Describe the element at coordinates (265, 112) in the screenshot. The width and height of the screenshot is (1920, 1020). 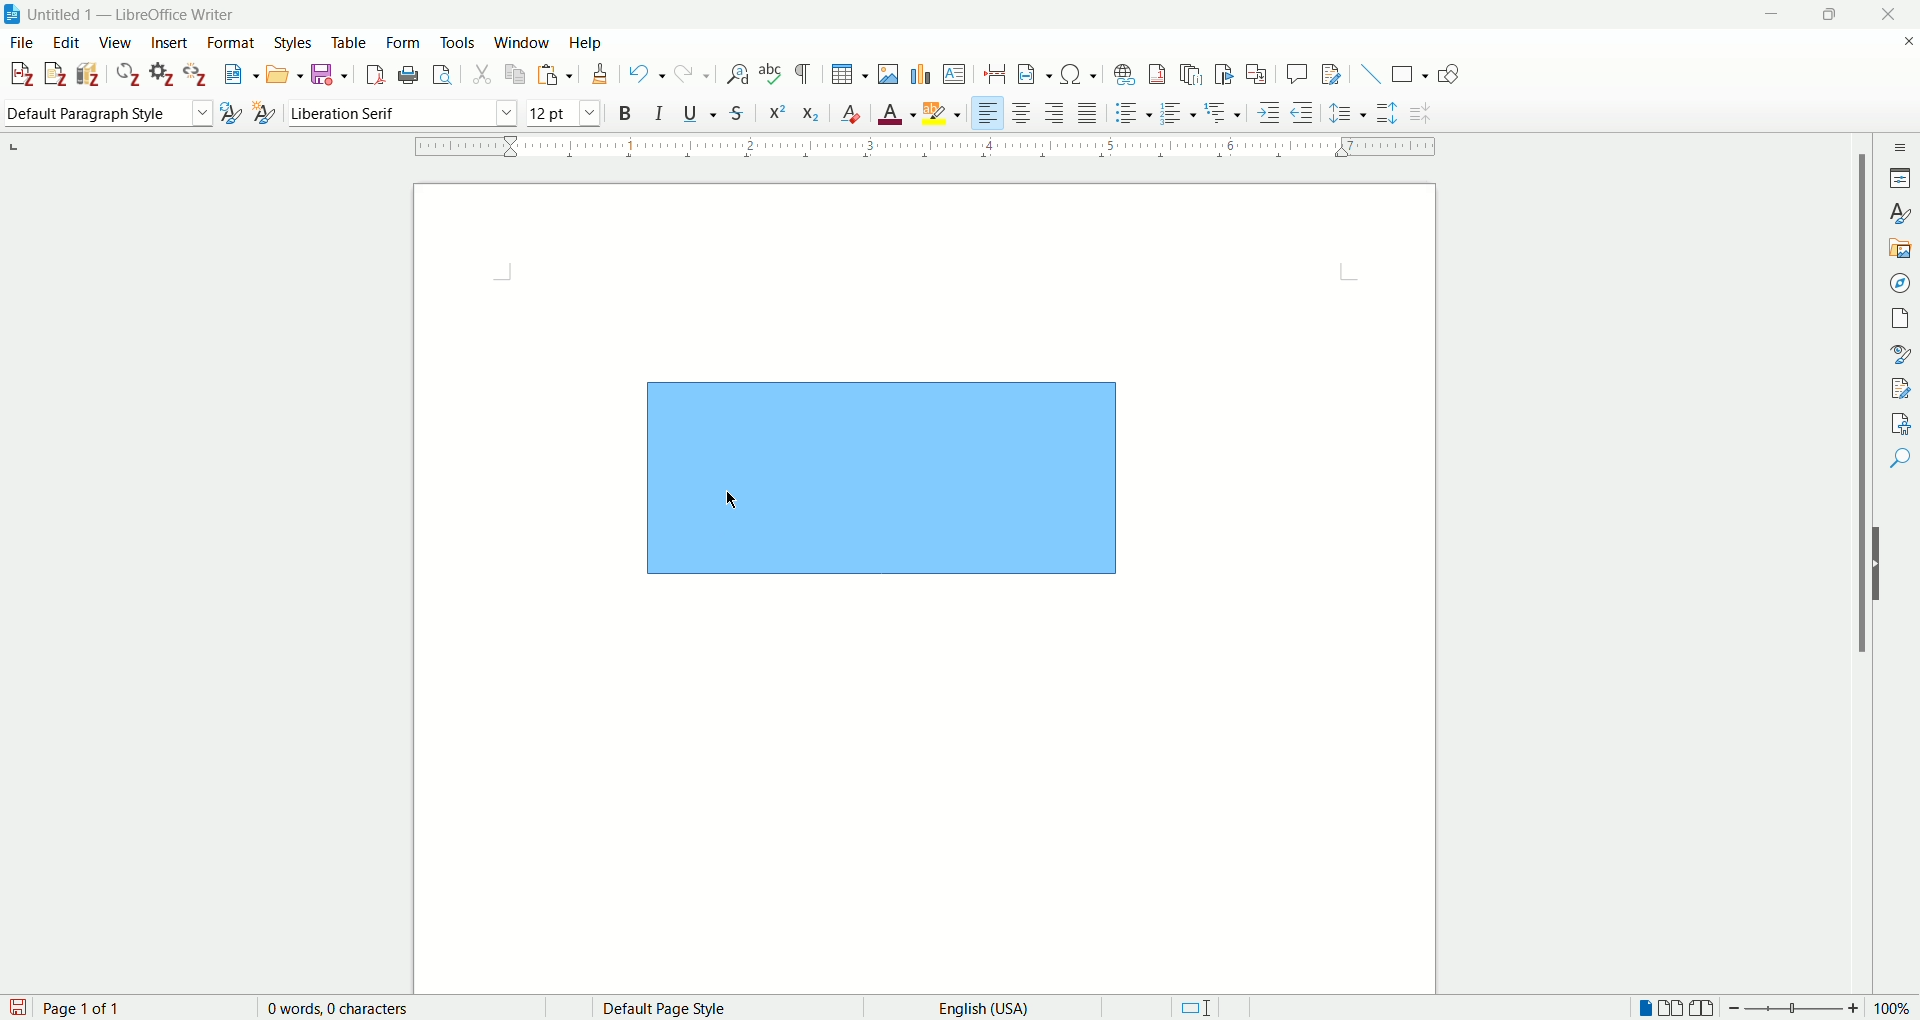
I see `new style` at that location.